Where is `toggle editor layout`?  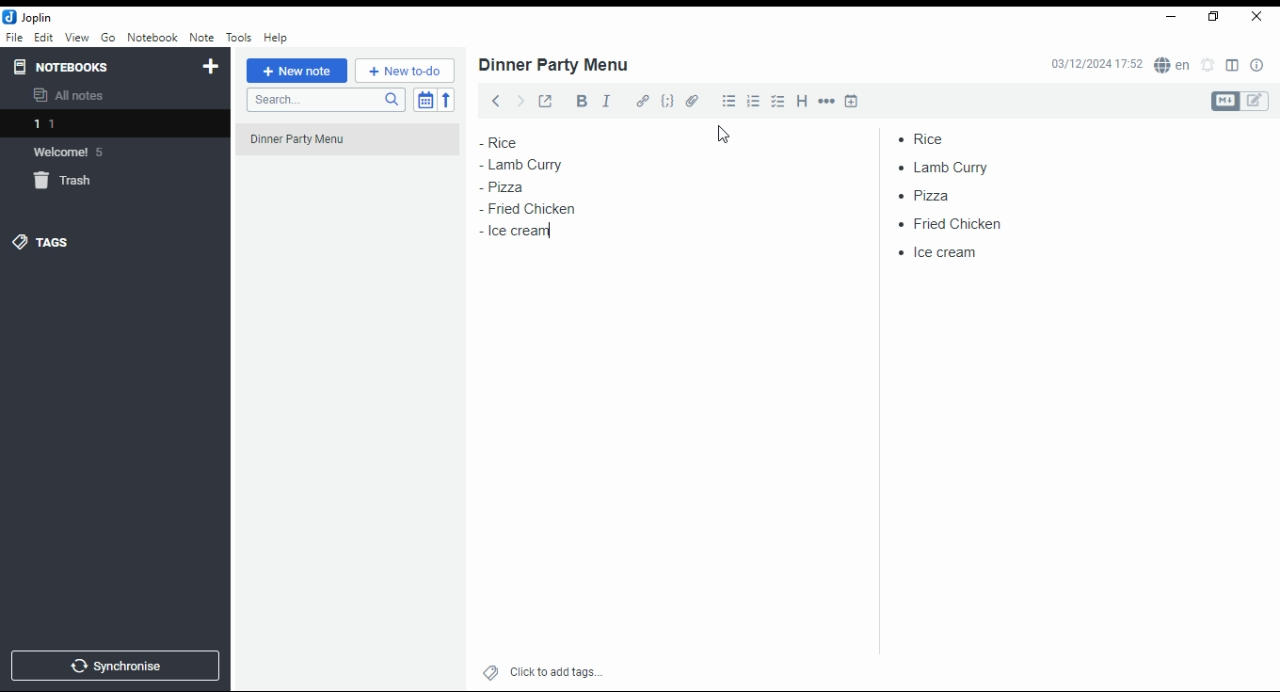
toggle editor layout is located at coordinates (1232, 66).